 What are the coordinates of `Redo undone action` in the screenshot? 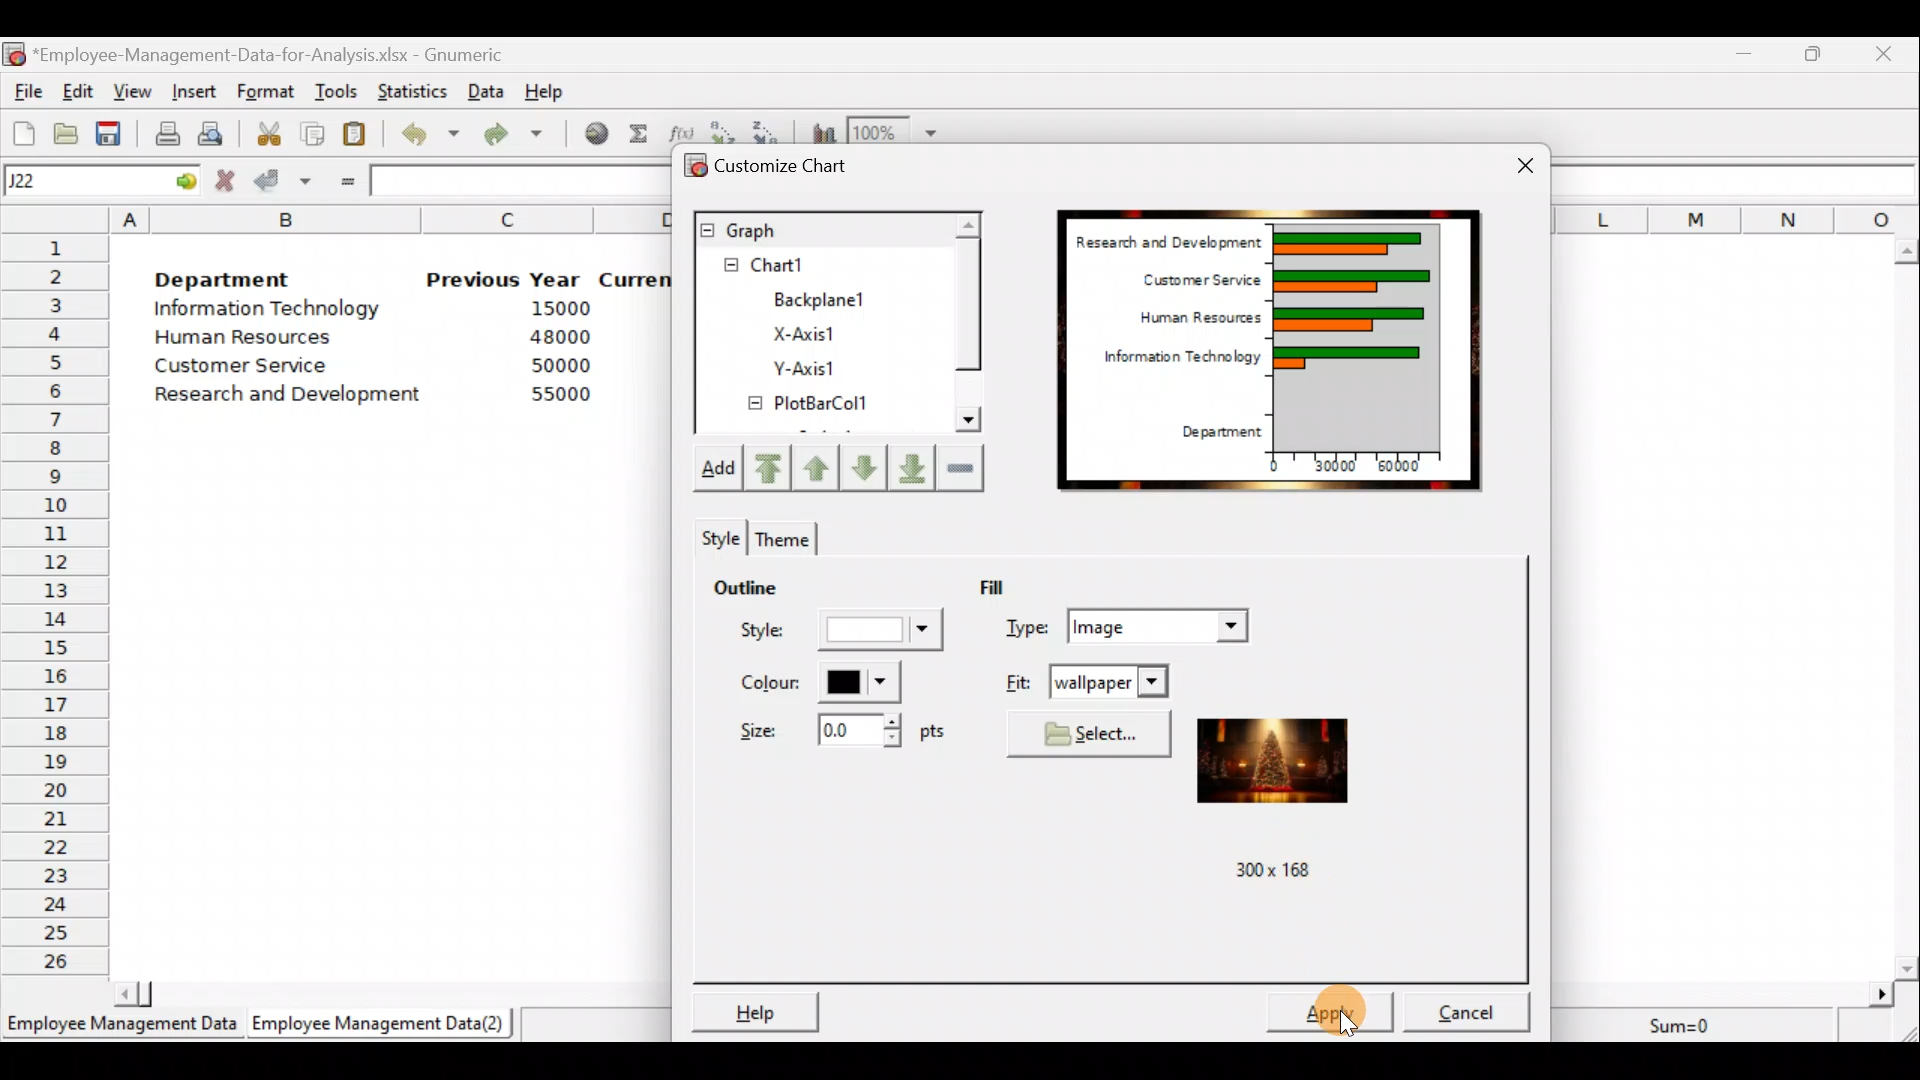 It's located at (524, 136).